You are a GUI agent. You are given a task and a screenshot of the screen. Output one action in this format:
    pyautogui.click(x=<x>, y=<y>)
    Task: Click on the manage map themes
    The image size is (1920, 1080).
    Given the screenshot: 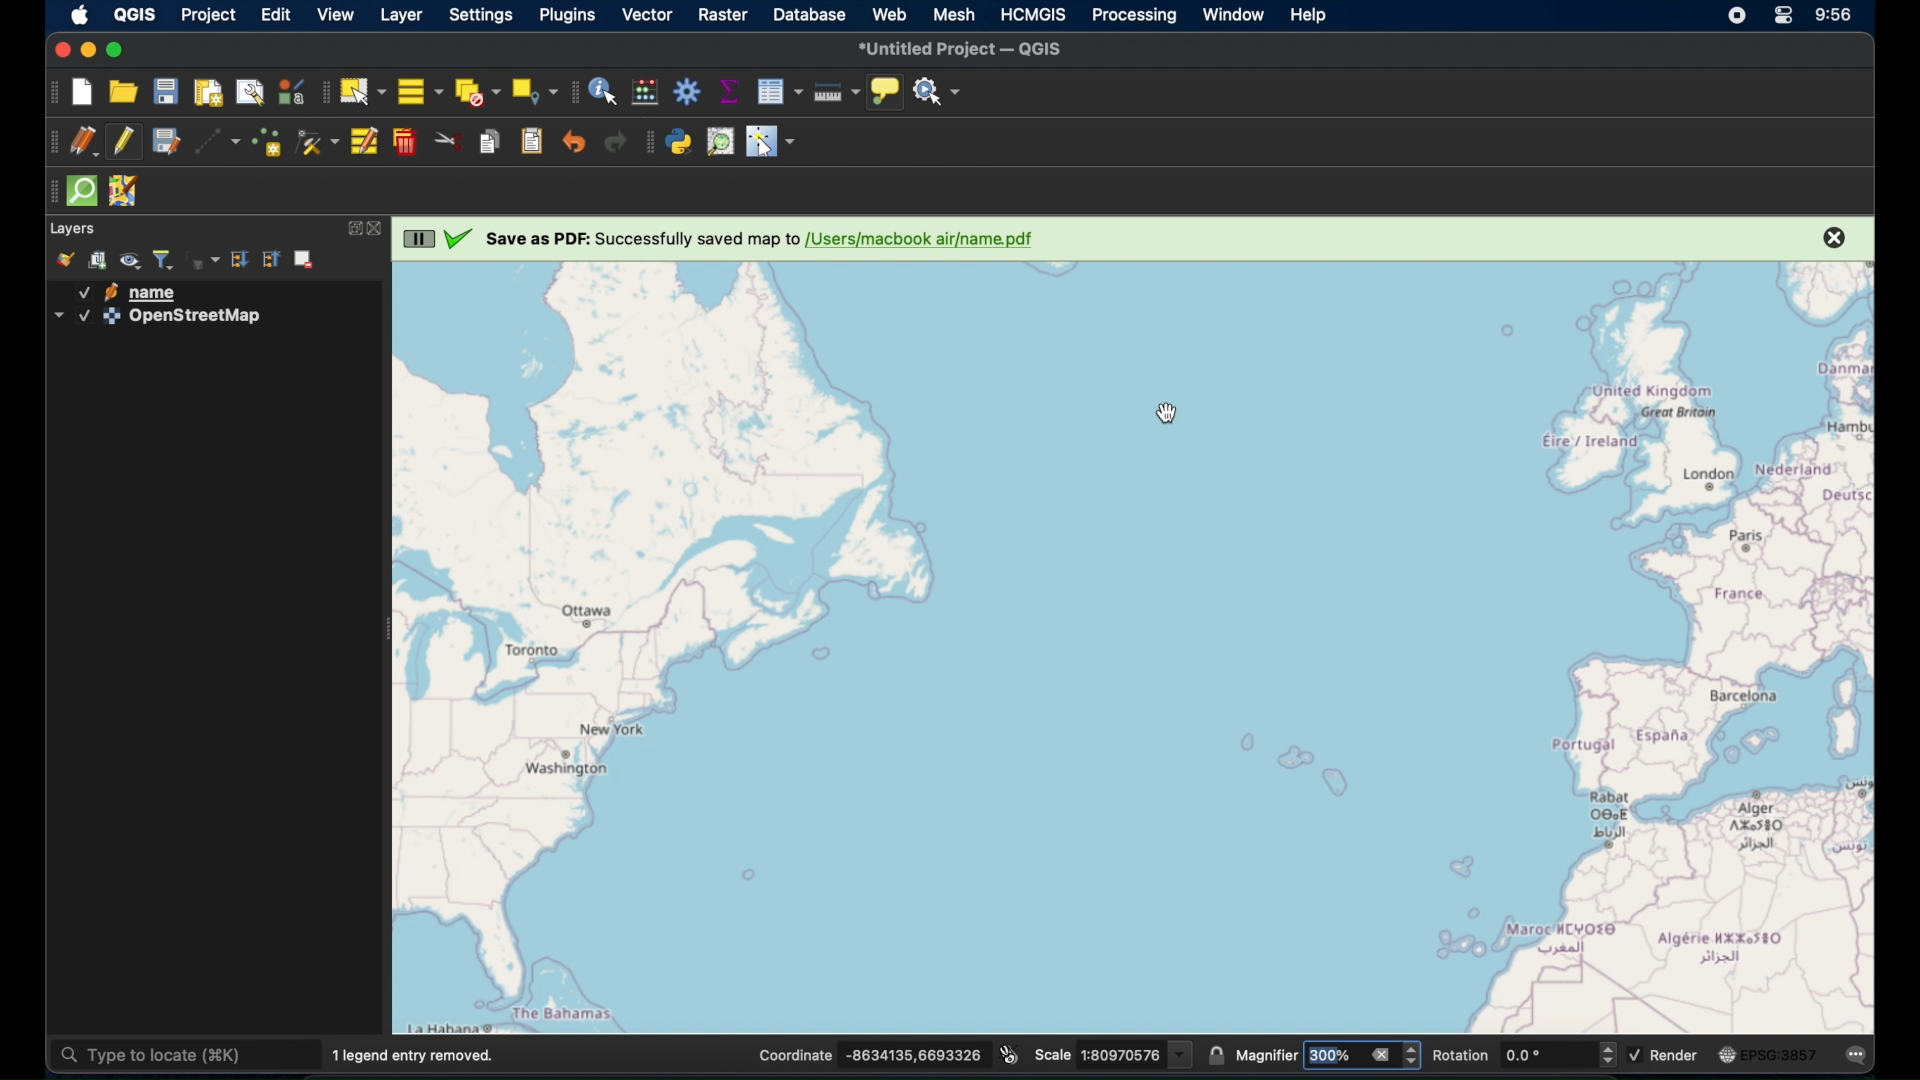 What is the action you would take?
    pyautogui.click(x=131, y=261)
    